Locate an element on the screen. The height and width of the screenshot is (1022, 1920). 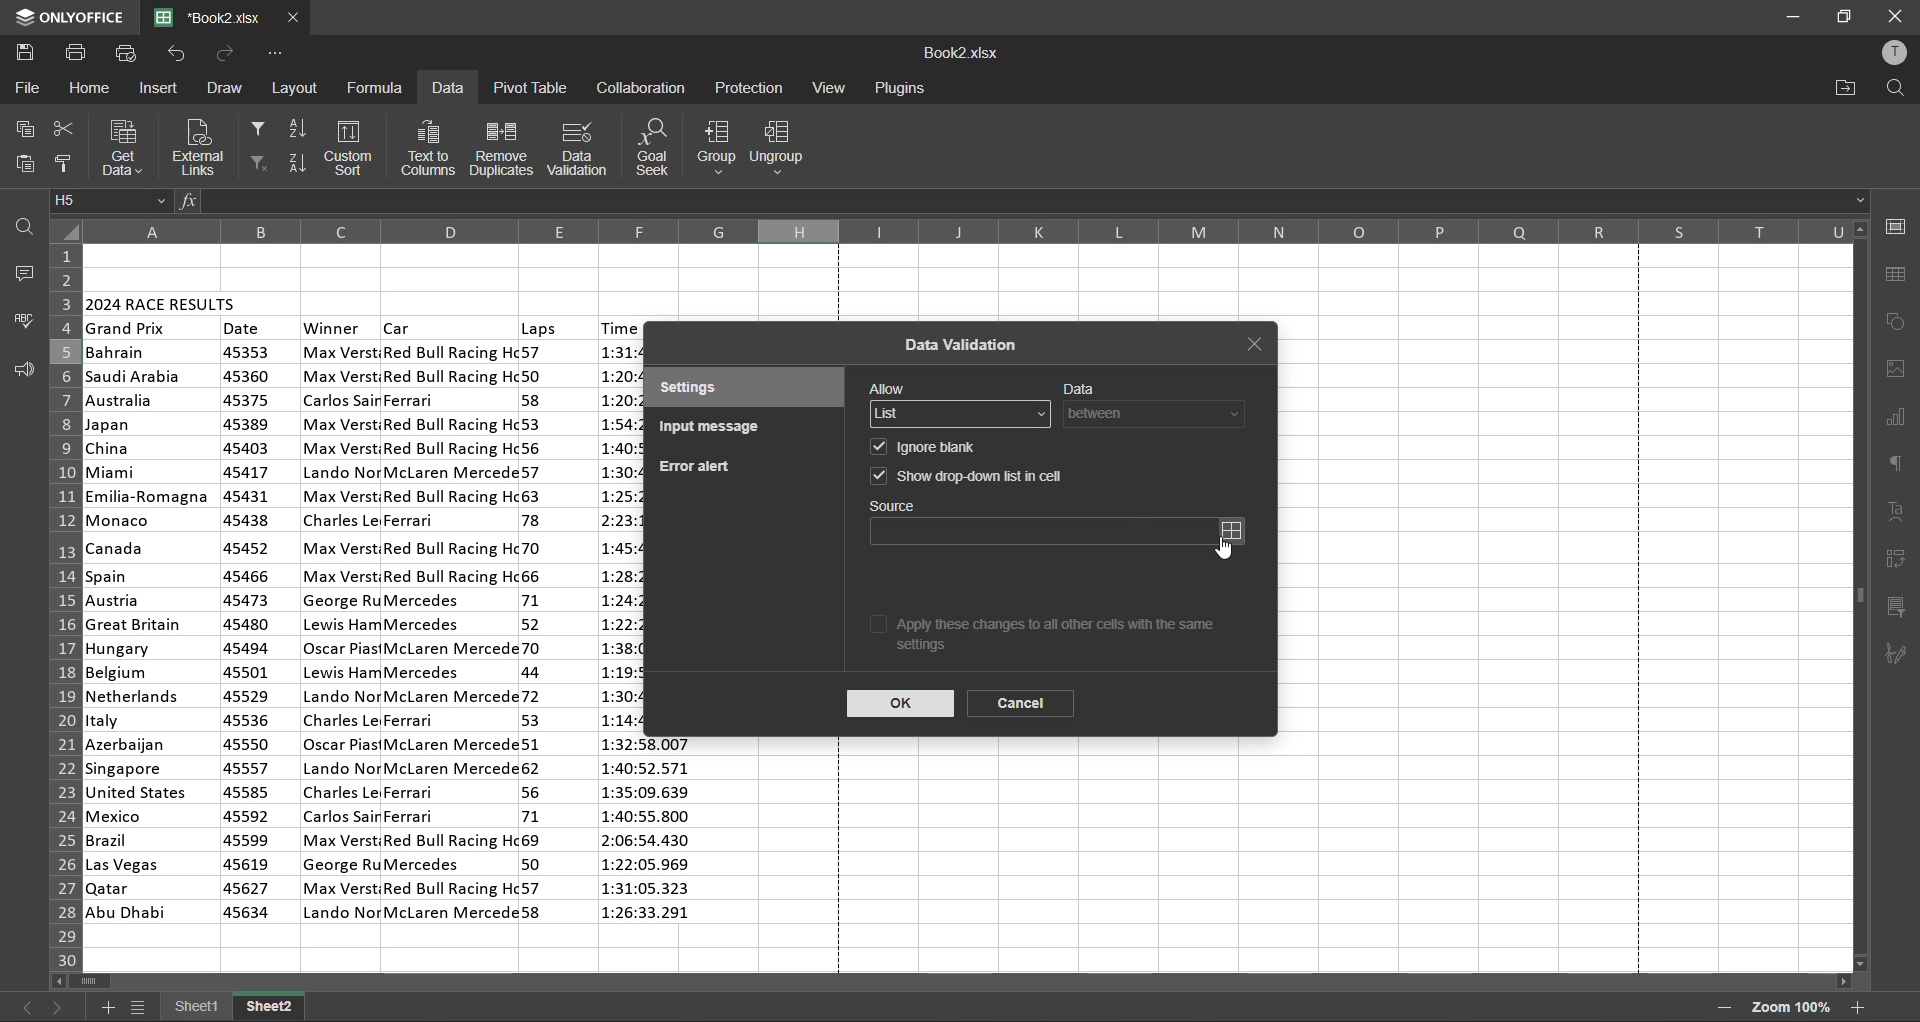
custom sort is located at coordinates (353, 148).